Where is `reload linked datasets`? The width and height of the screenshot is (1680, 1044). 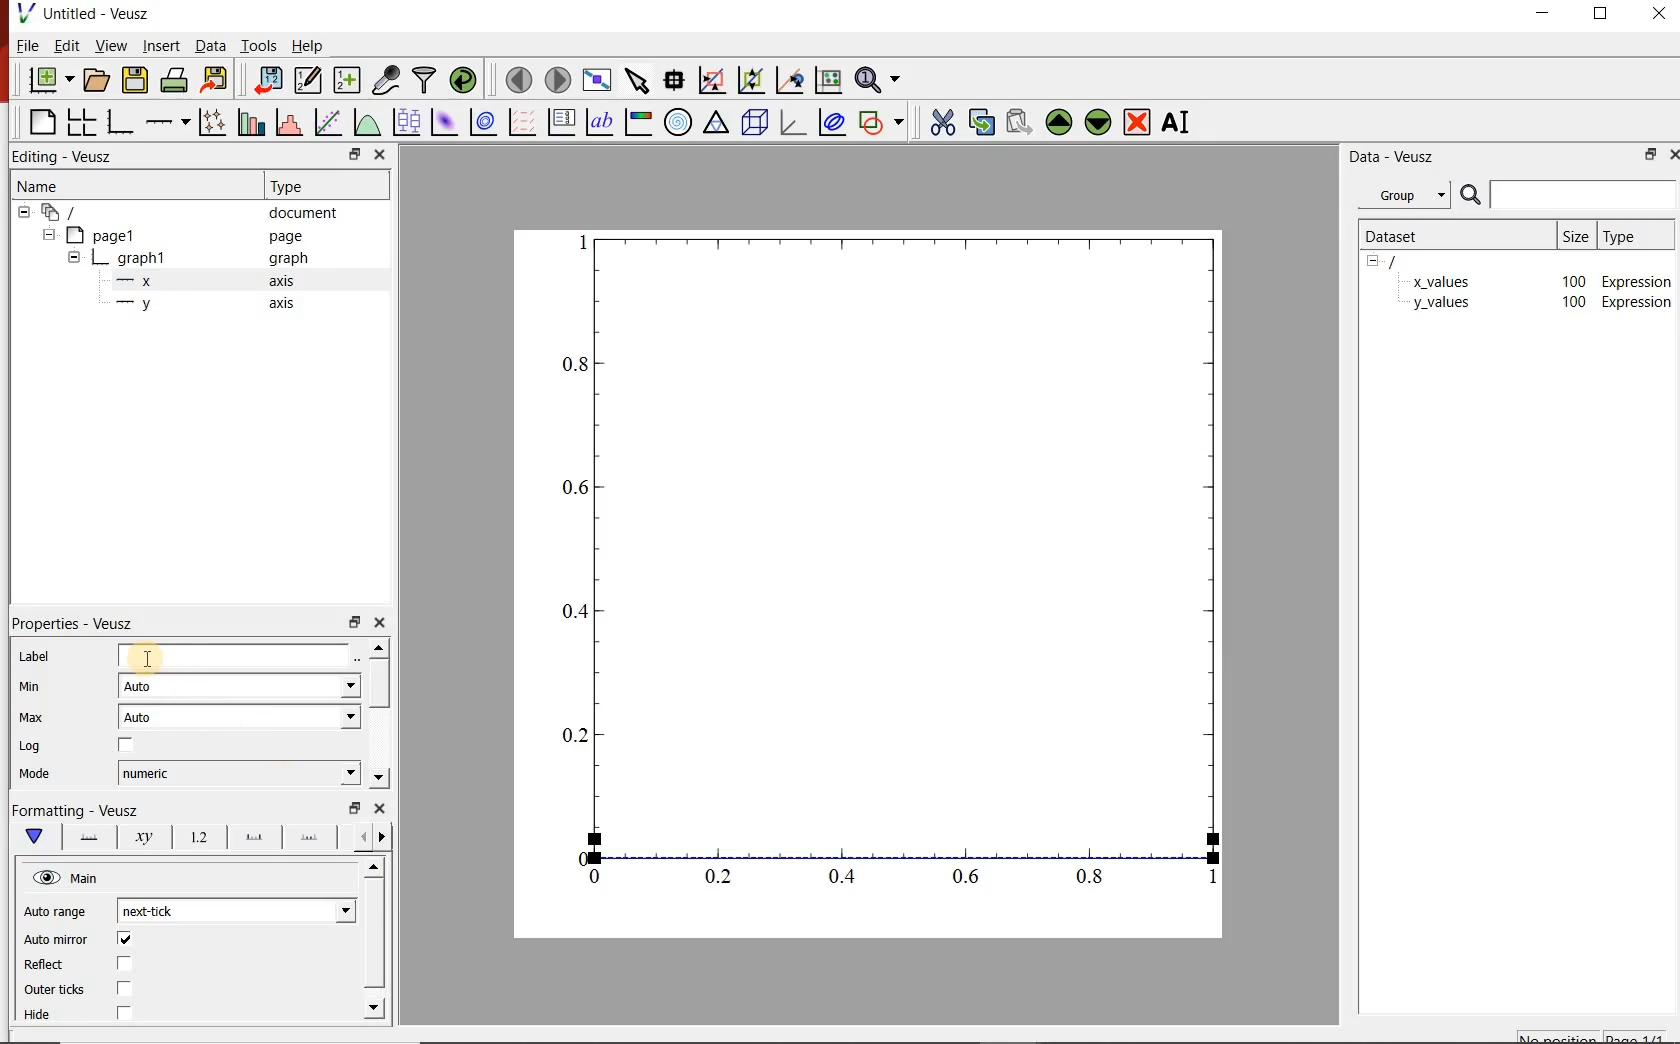 reload linked datasets is located at coordinates (461, 81).